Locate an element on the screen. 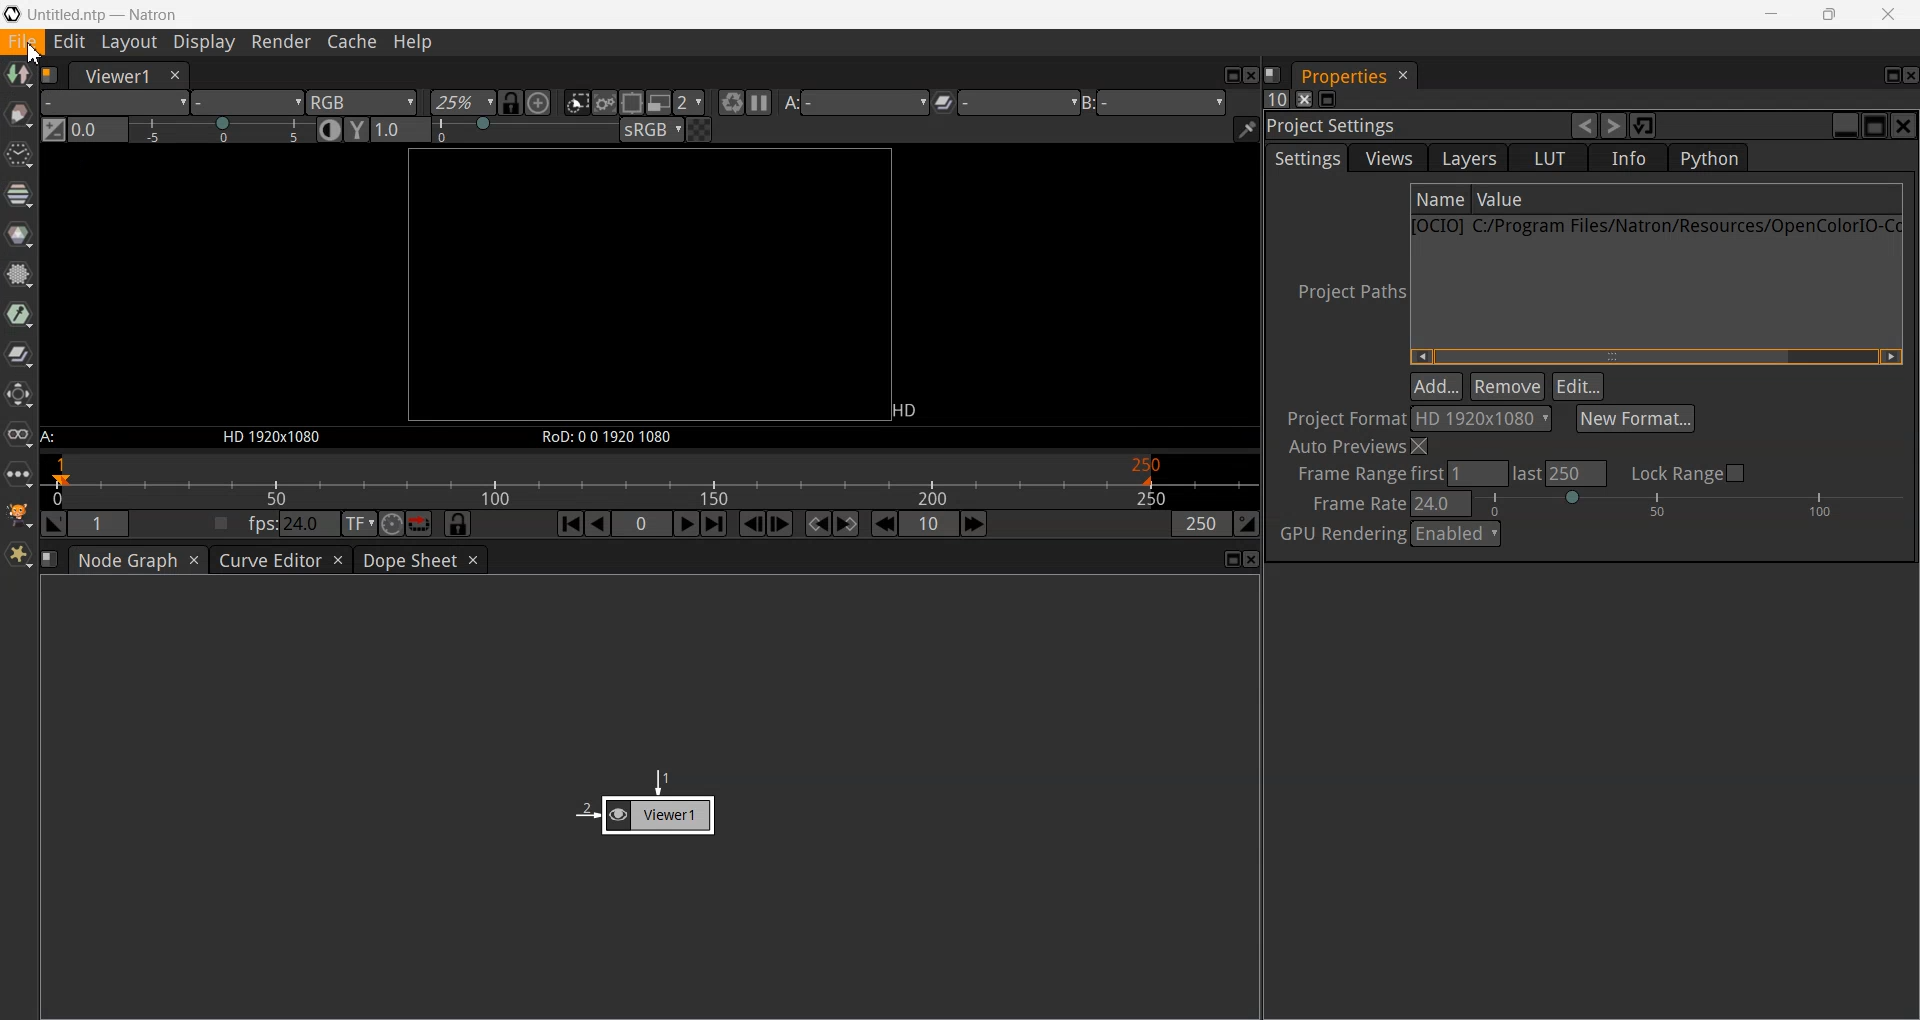 Image resolution: width=1920 pixels, height=1020 pixels. Properties window is located at coordinates (1341, 77).